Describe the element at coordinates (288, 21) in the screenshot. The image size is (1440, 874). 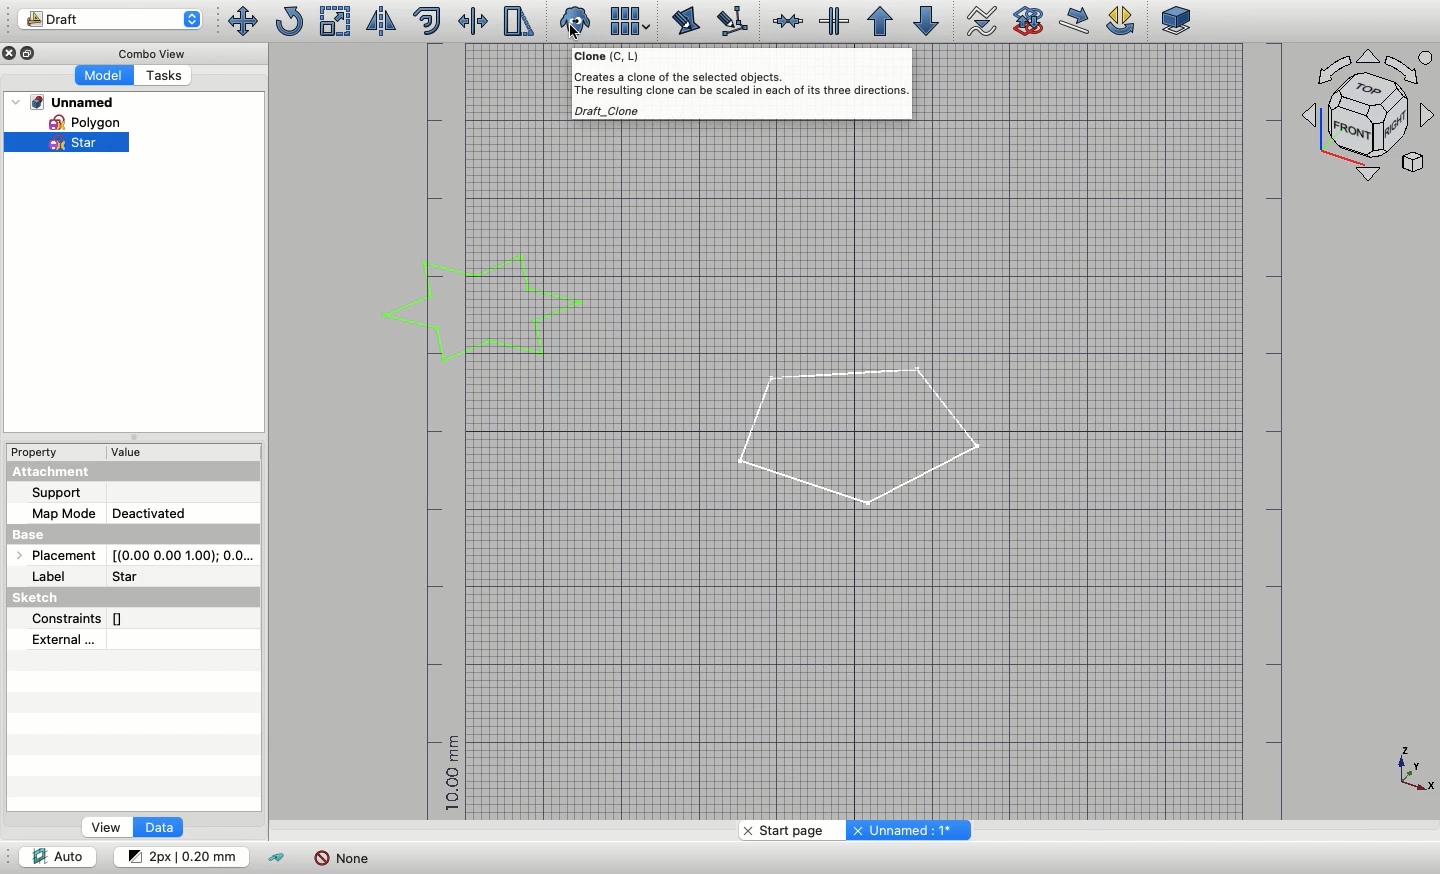
I see `Rotate` at that location.